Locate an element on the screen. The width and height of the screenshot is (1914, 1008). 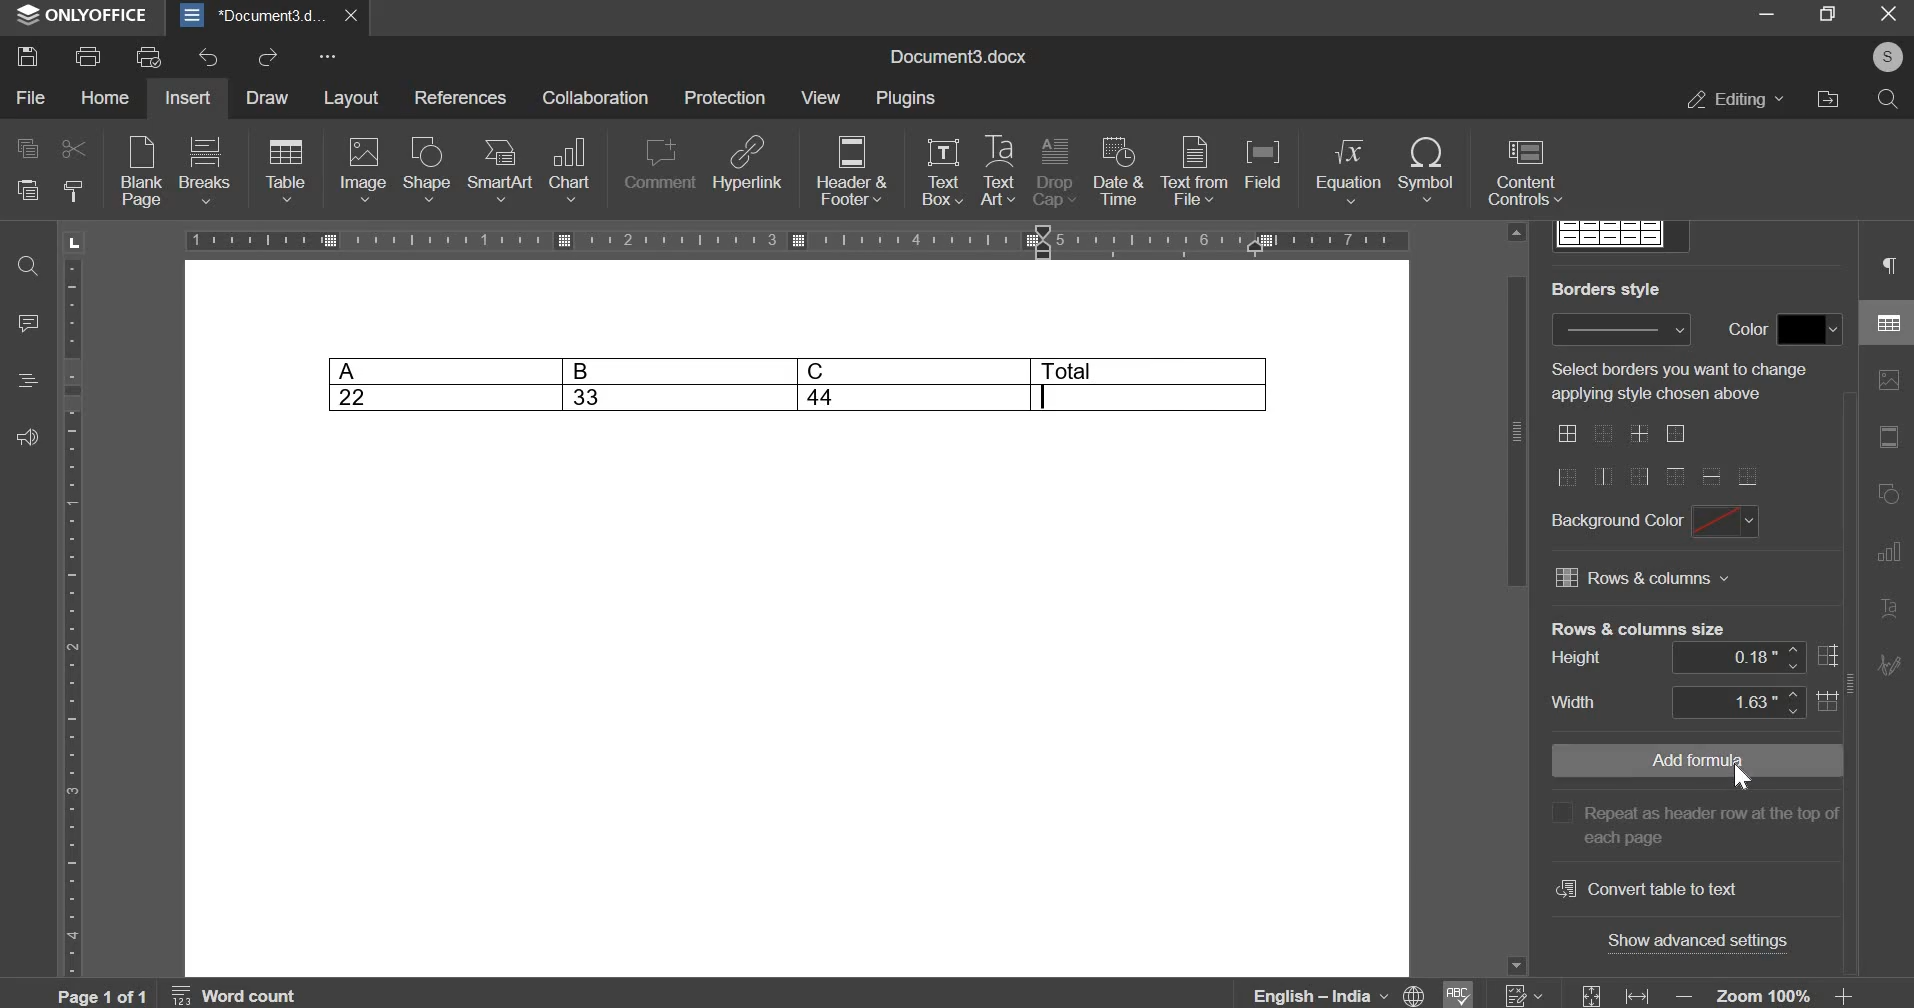
convert table to text is located at coordinates (1645, 887).